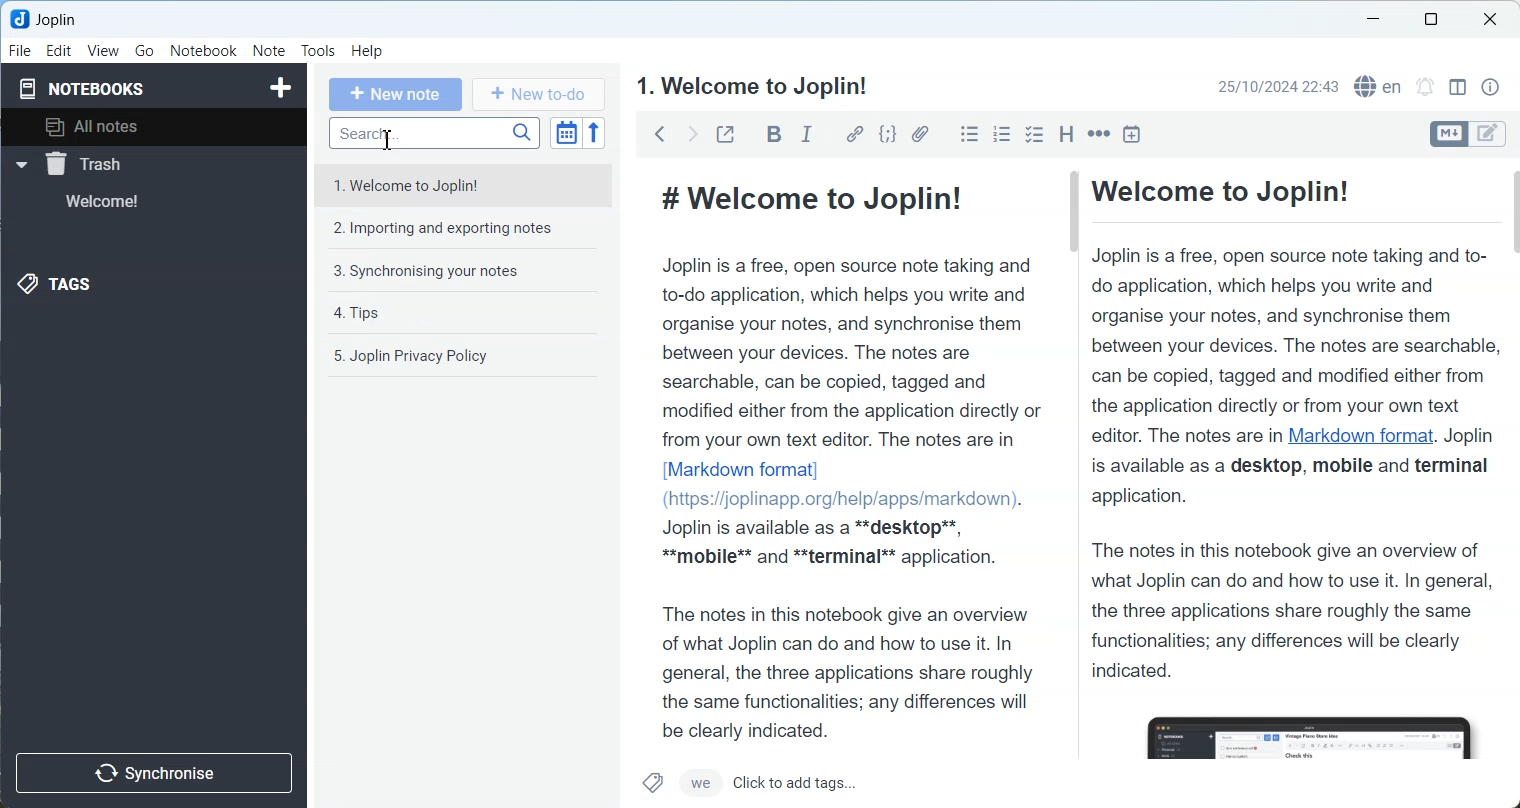 The image size is (1520, 808). What do you see at coordinates (1034, 133) in the screenshot?
I see `Checkbox` at bounding box center [1034, 133].